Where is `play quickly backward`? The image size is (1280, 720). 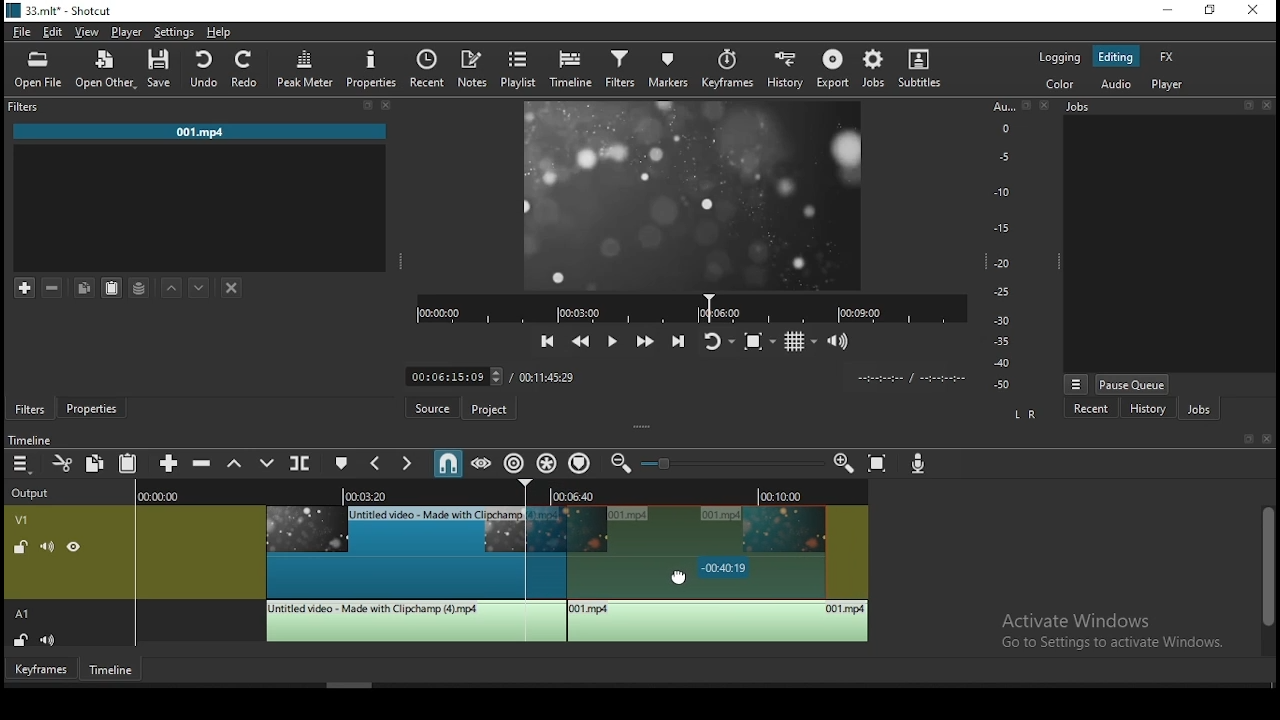
play quickly backward is located at coordinates (583, 341).